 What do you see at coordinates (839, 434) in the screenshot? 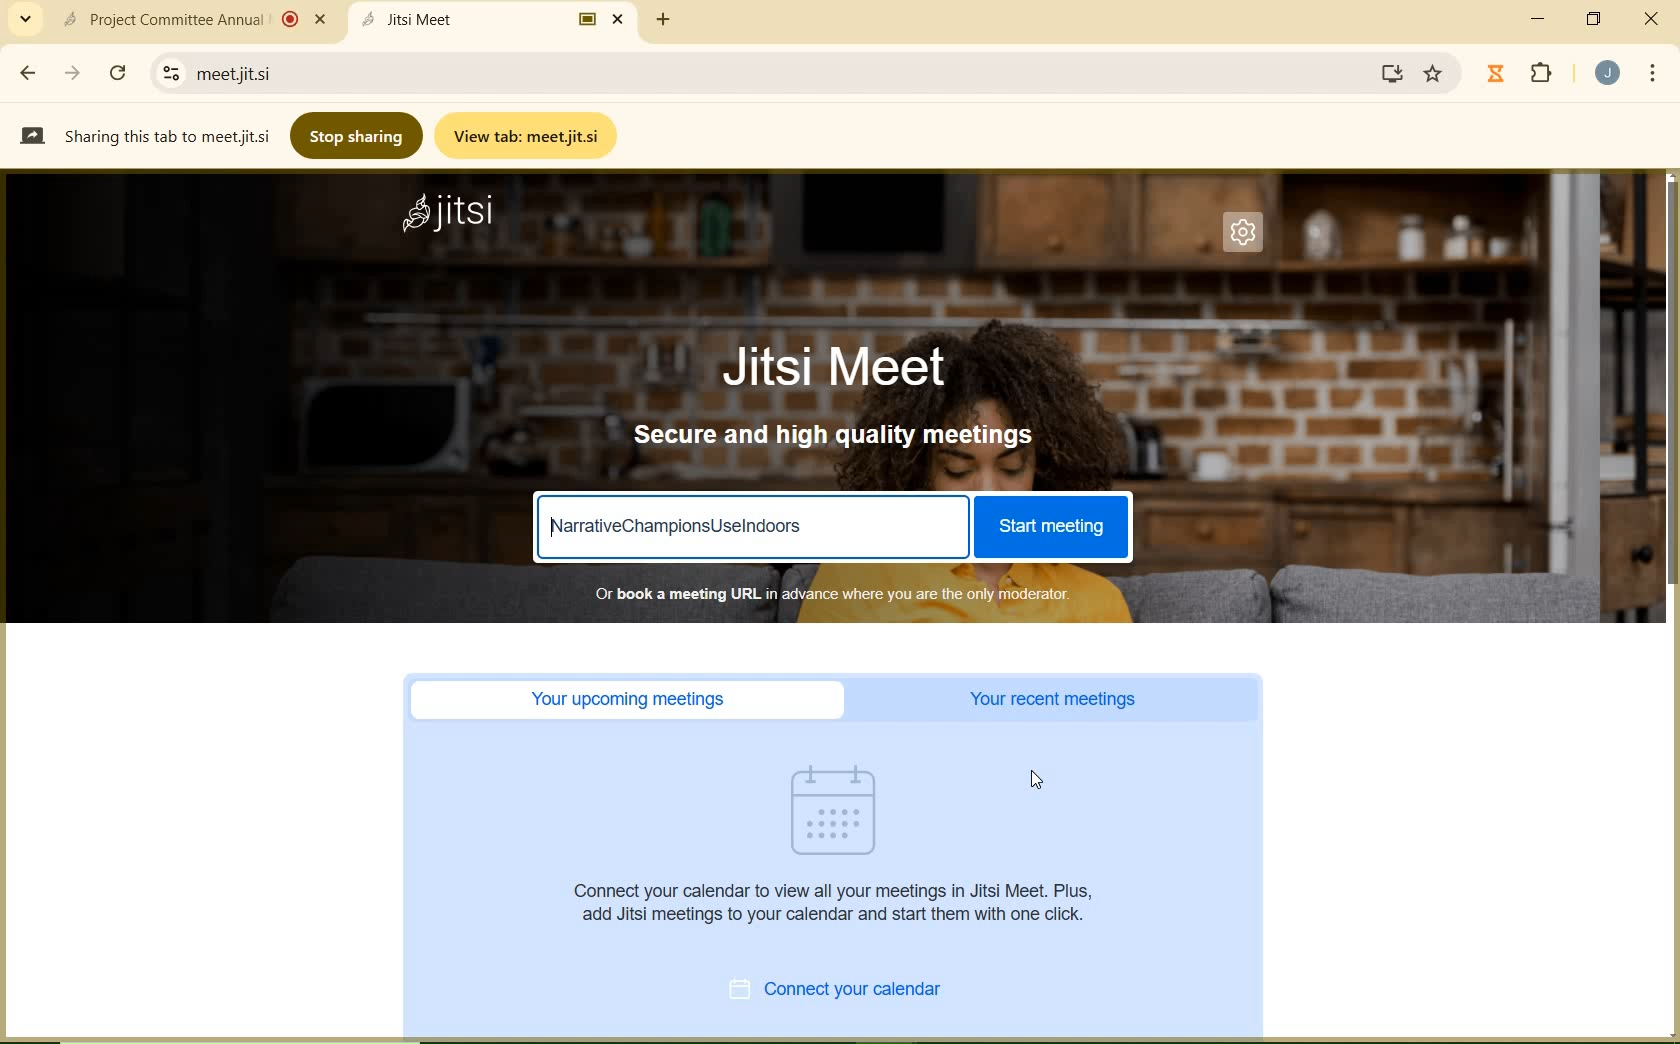
I see `secure and high quality meetings` at bounding box center [839, 434].